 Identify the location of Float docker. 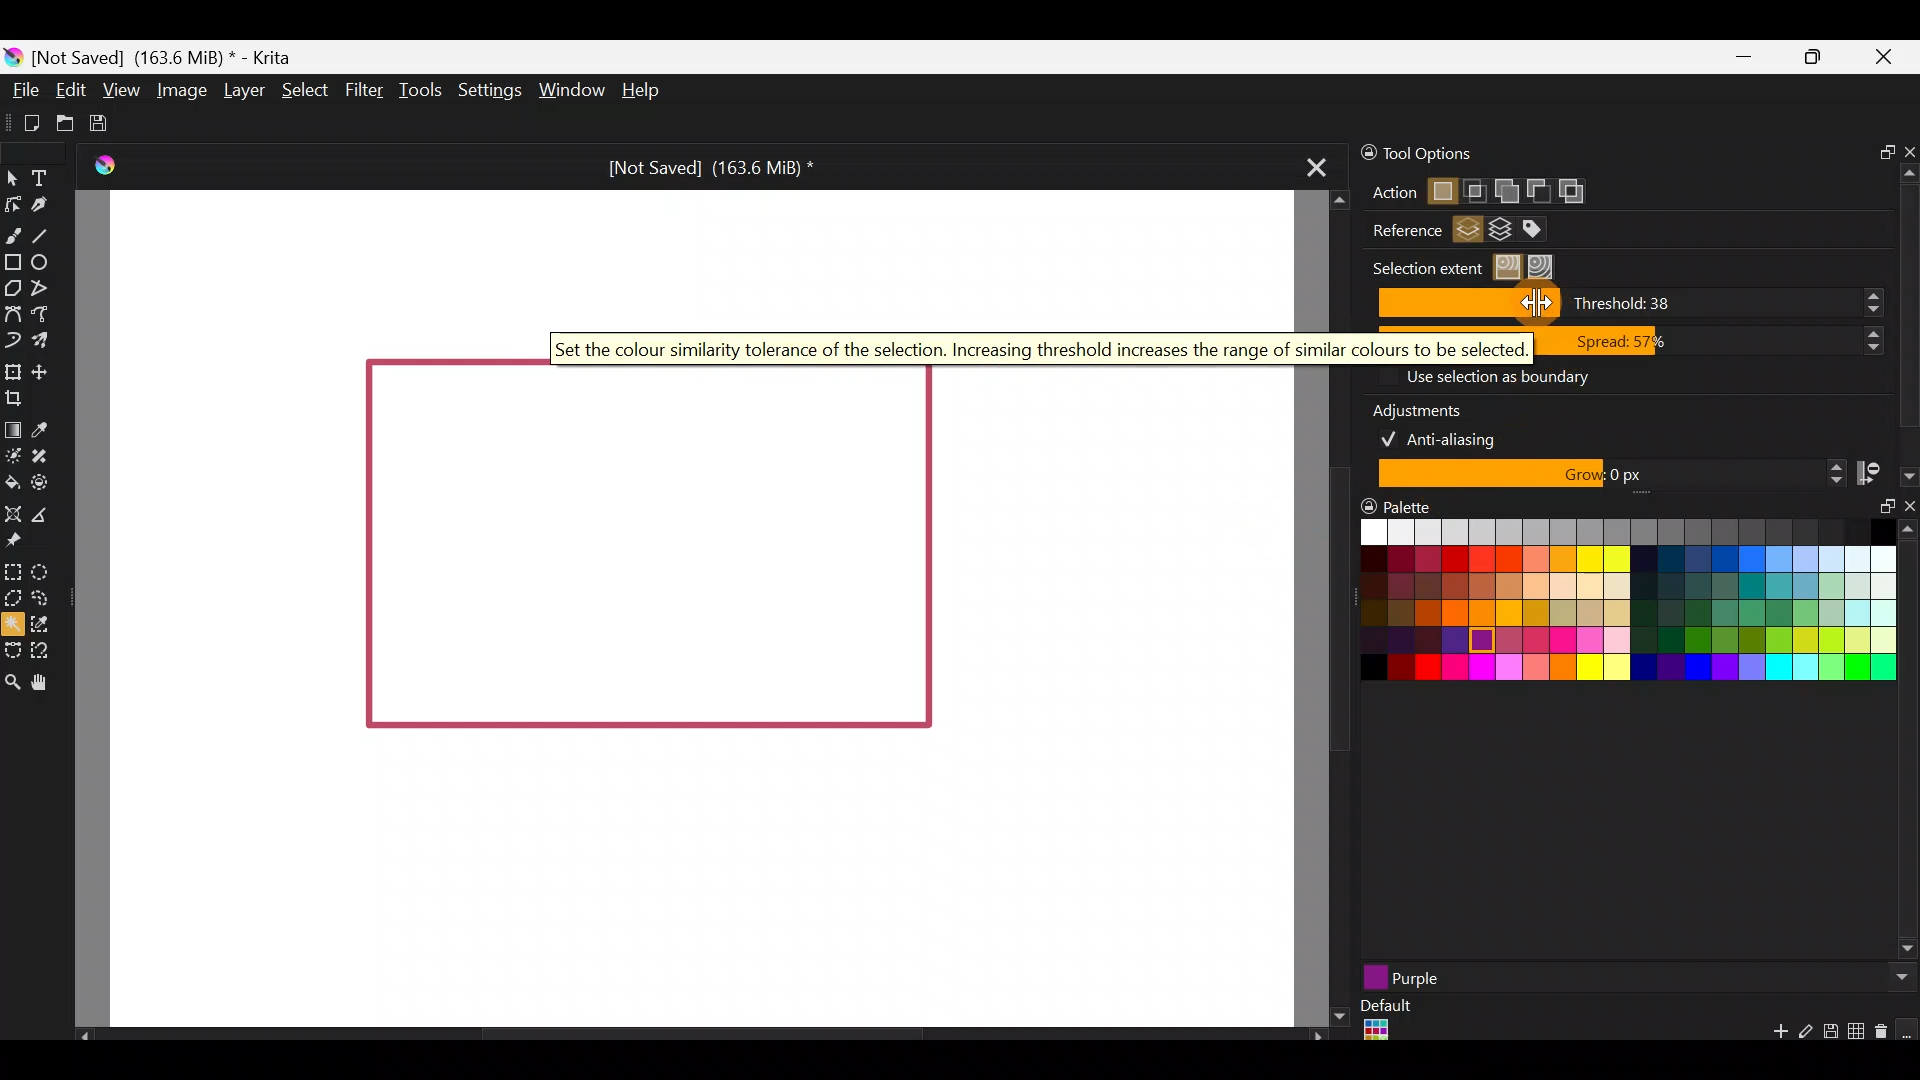
(1878, 515).